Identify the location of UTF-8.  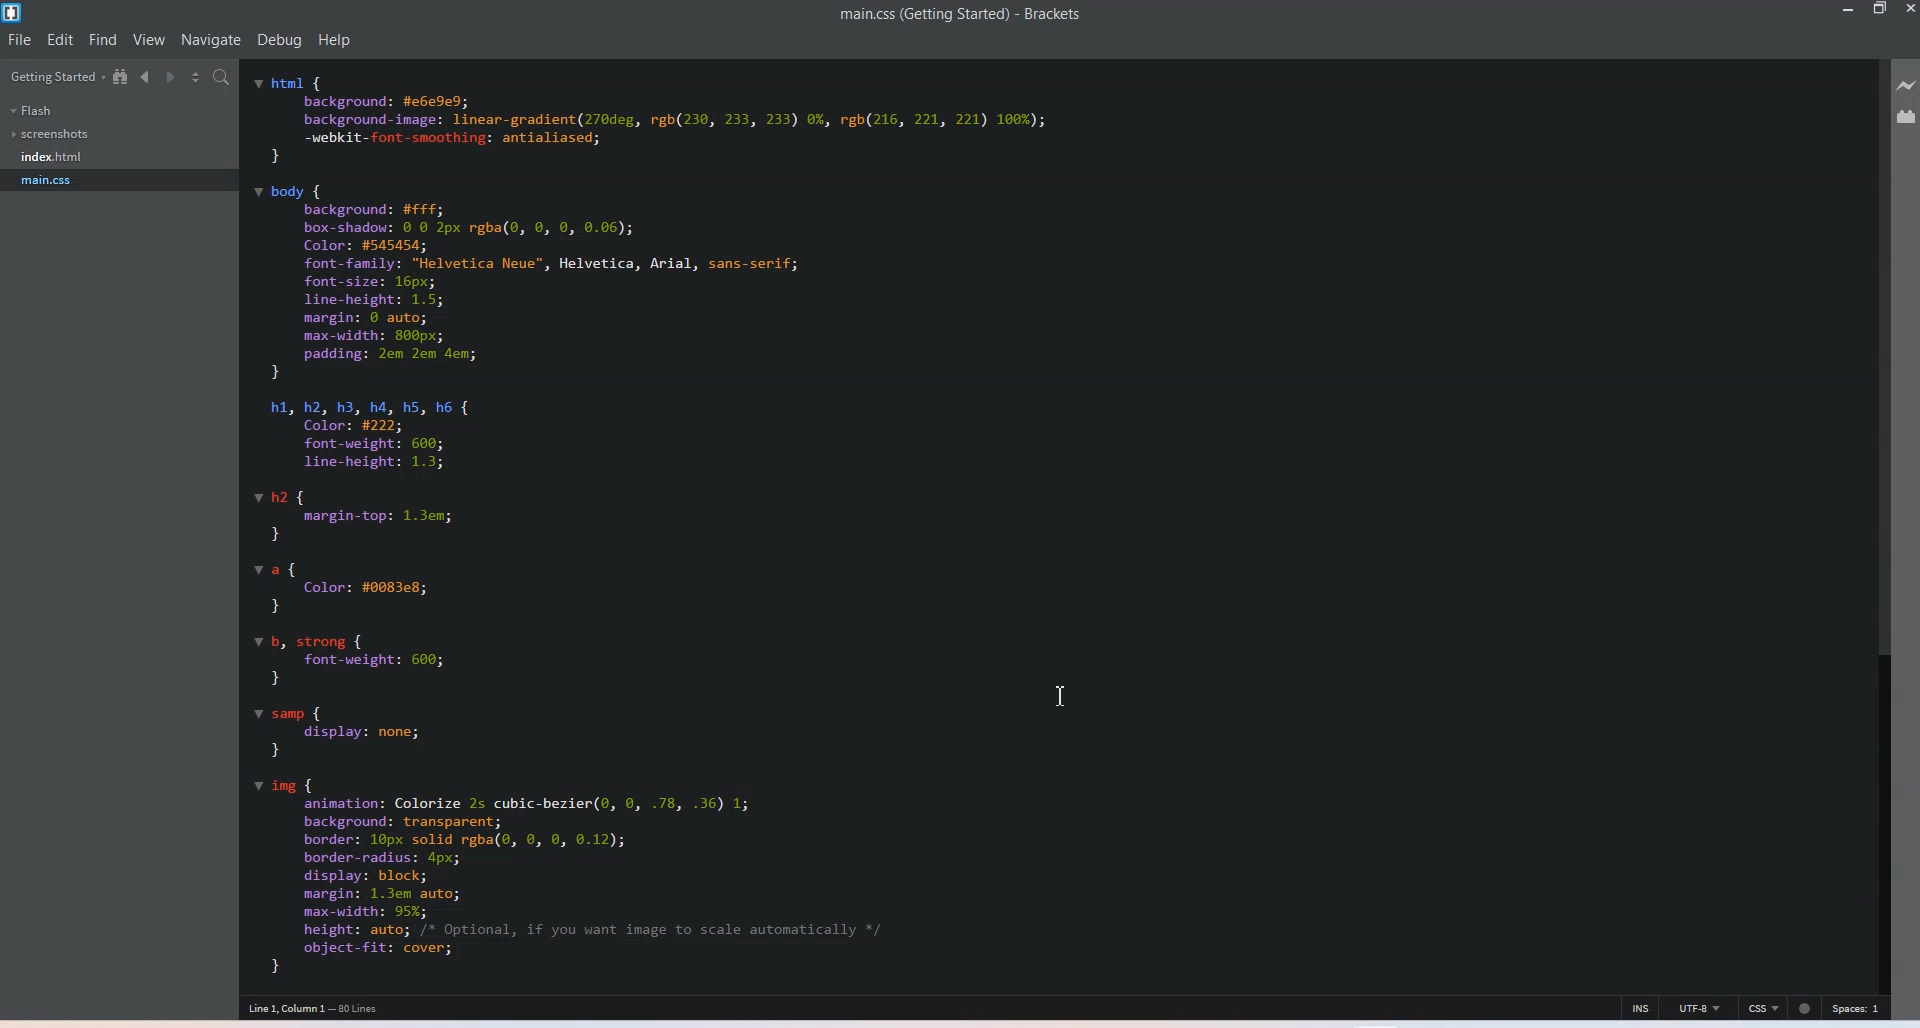
(1701, 1008).